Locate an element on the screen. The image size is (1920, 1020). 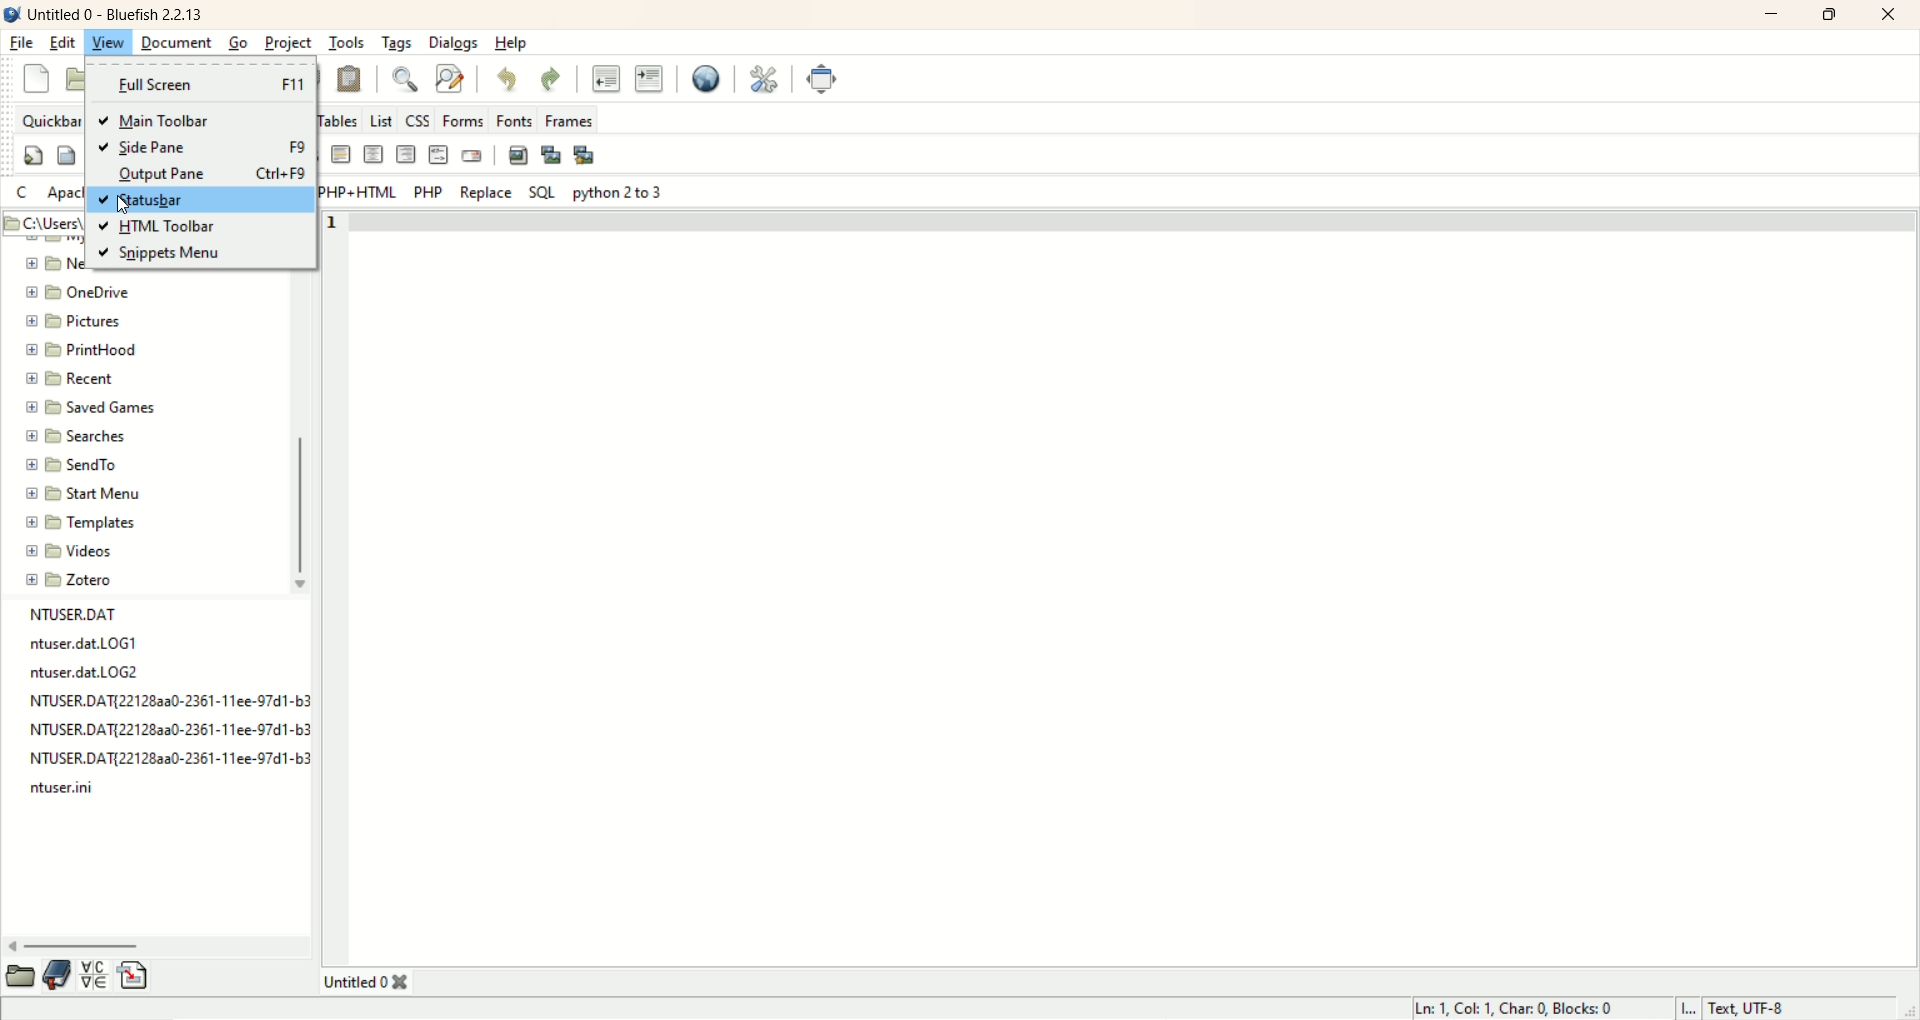
python 2 to 3 is located at coordinates (620, 192).